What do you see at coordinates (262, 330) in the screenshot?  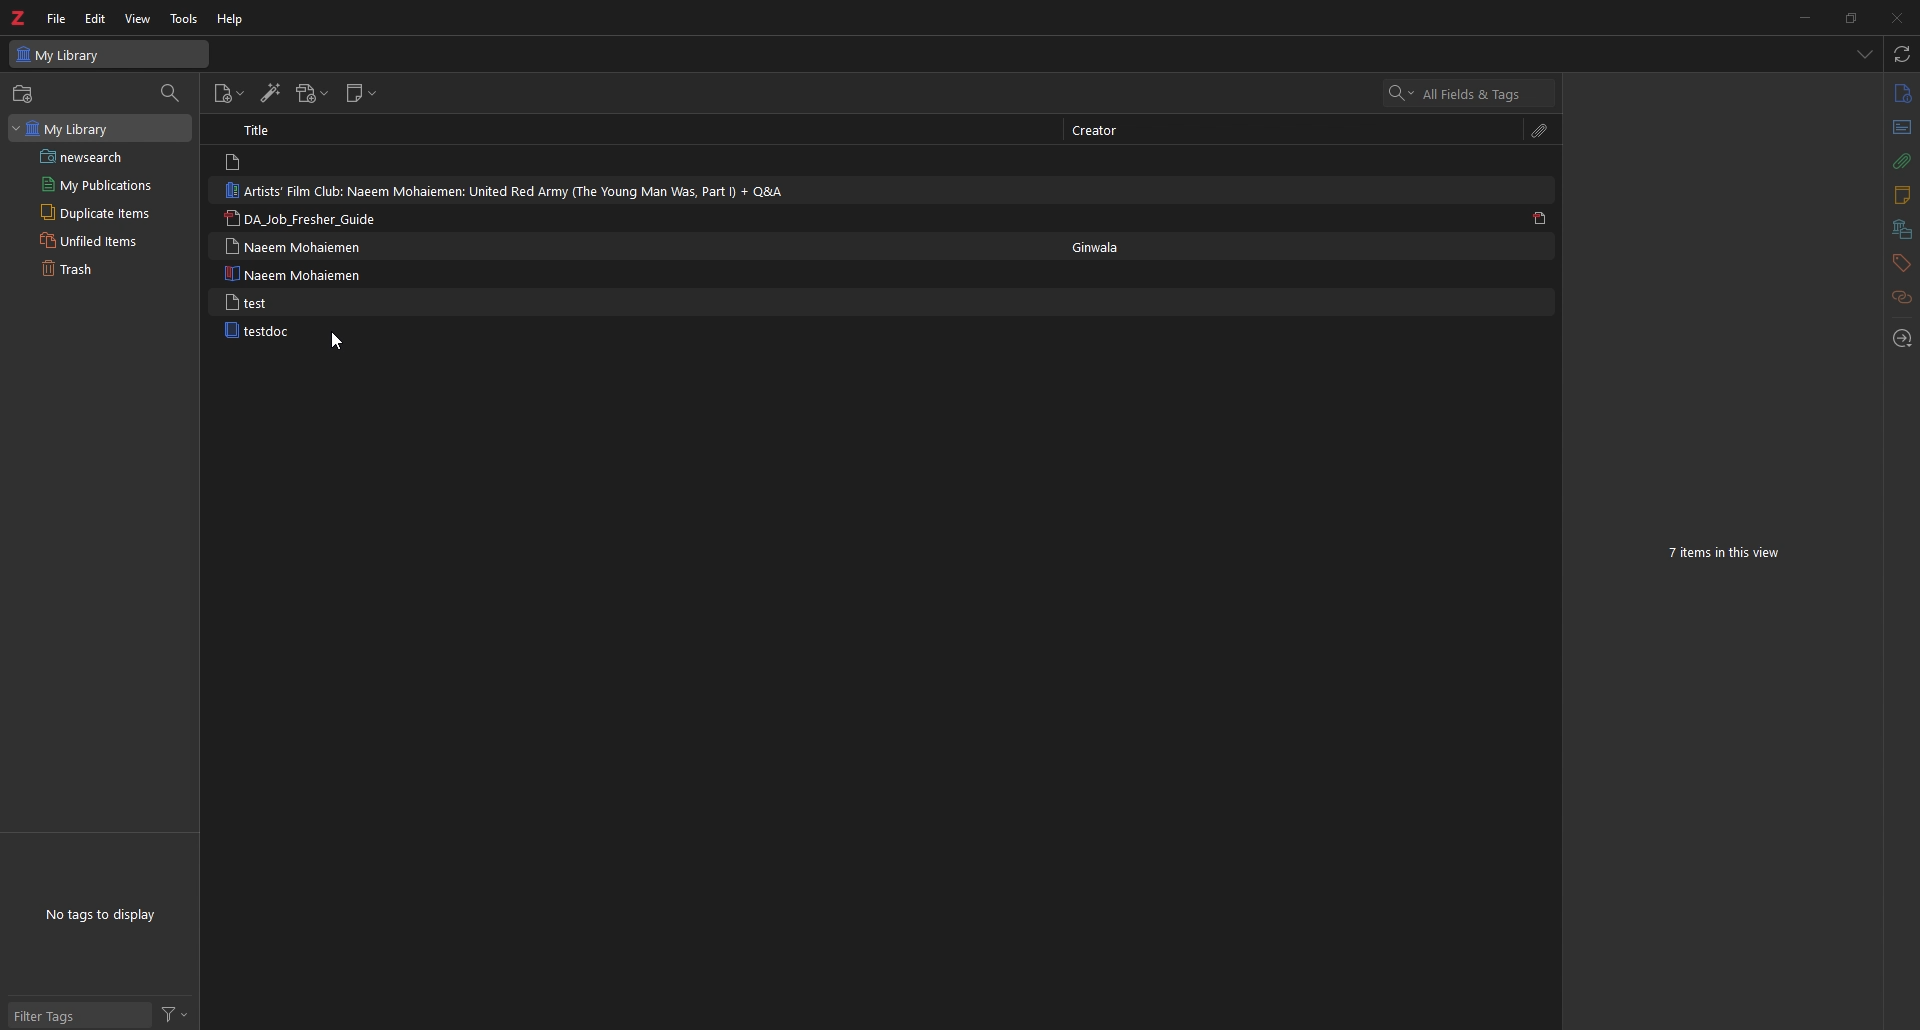 I see `testdoc` at bounding box center [262, 330].